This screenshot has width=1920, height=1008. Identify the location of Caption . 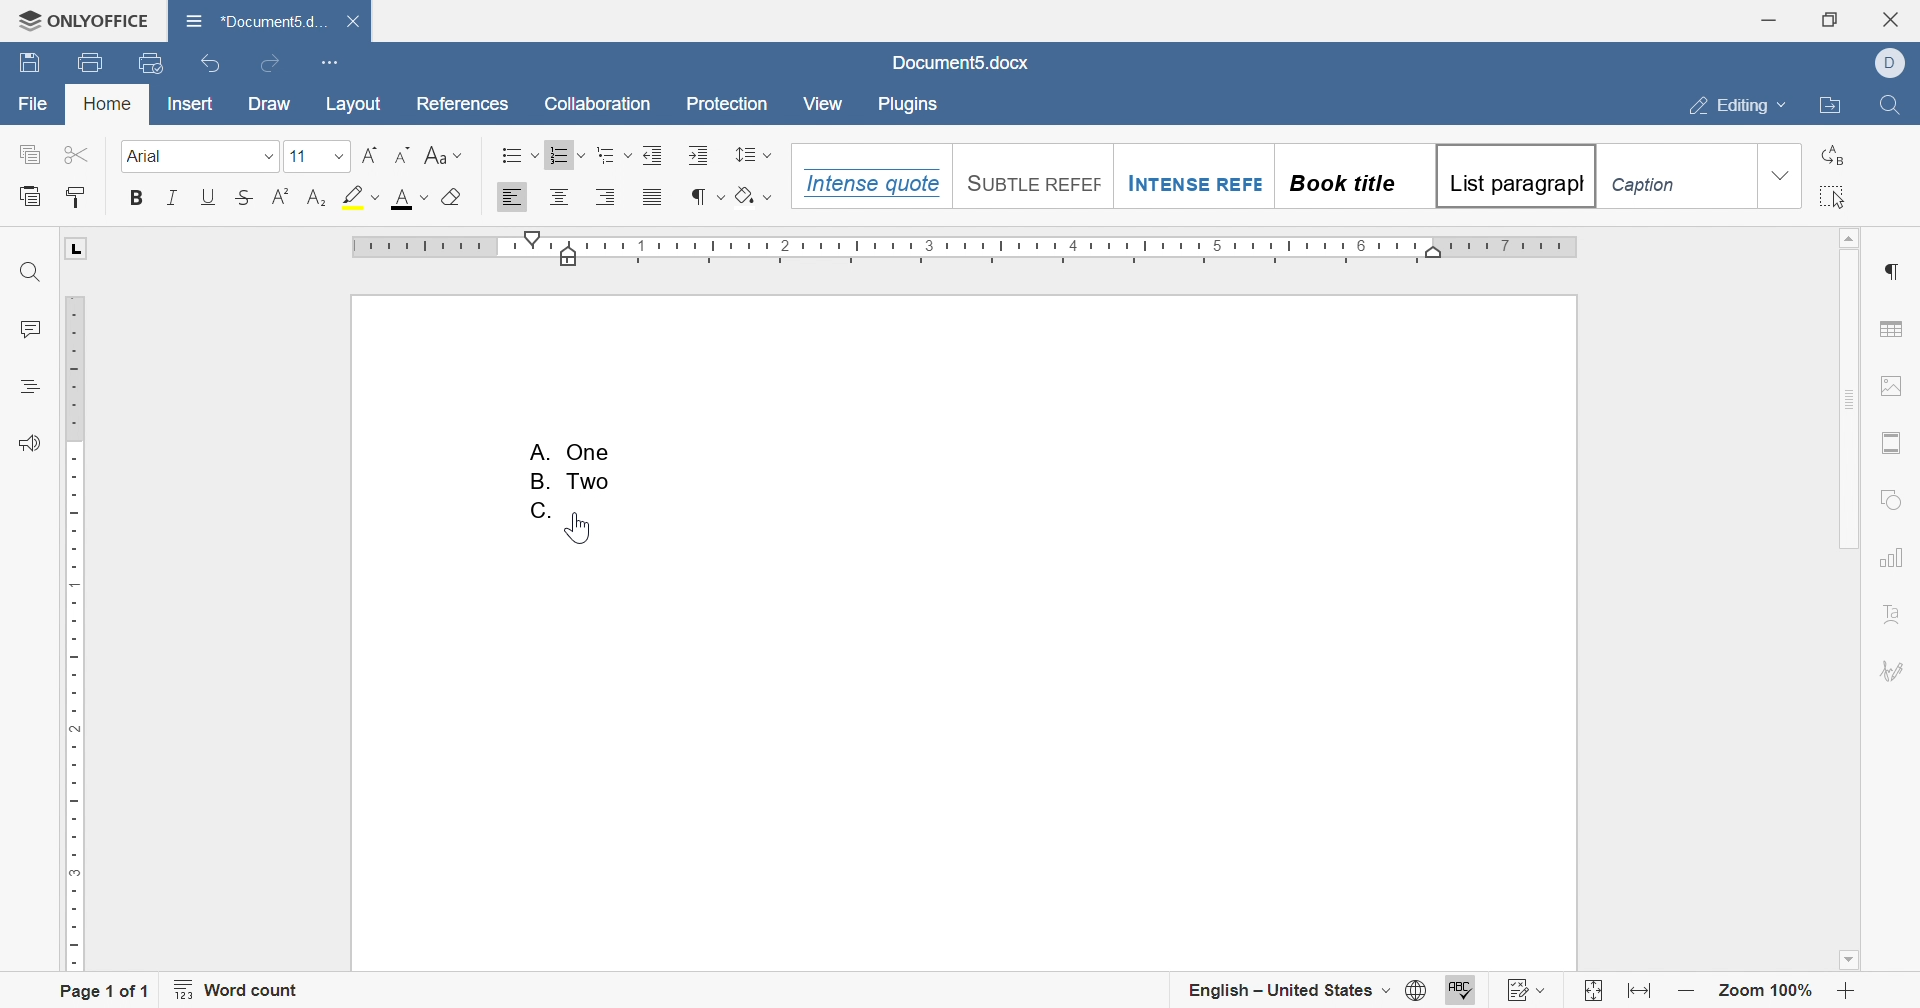
(1649, 187).